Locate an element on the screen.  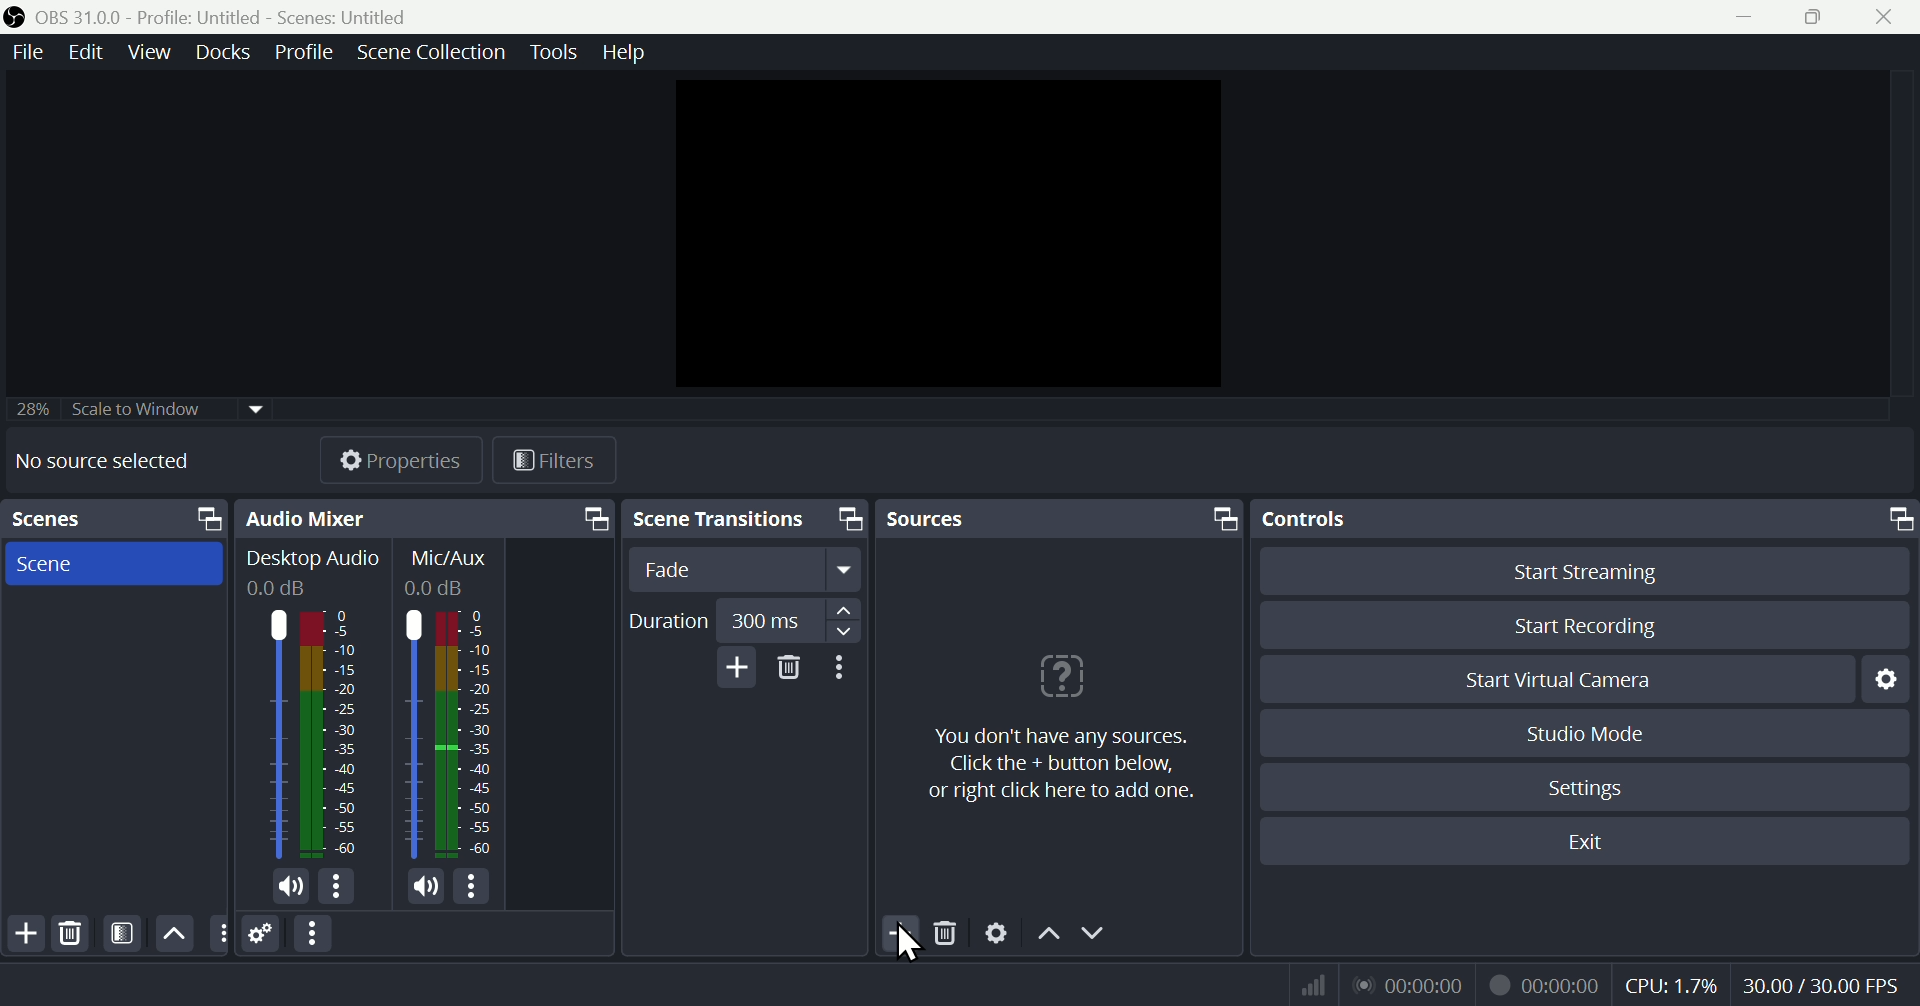
Mic/Aux is located at coordinates (412, 734).